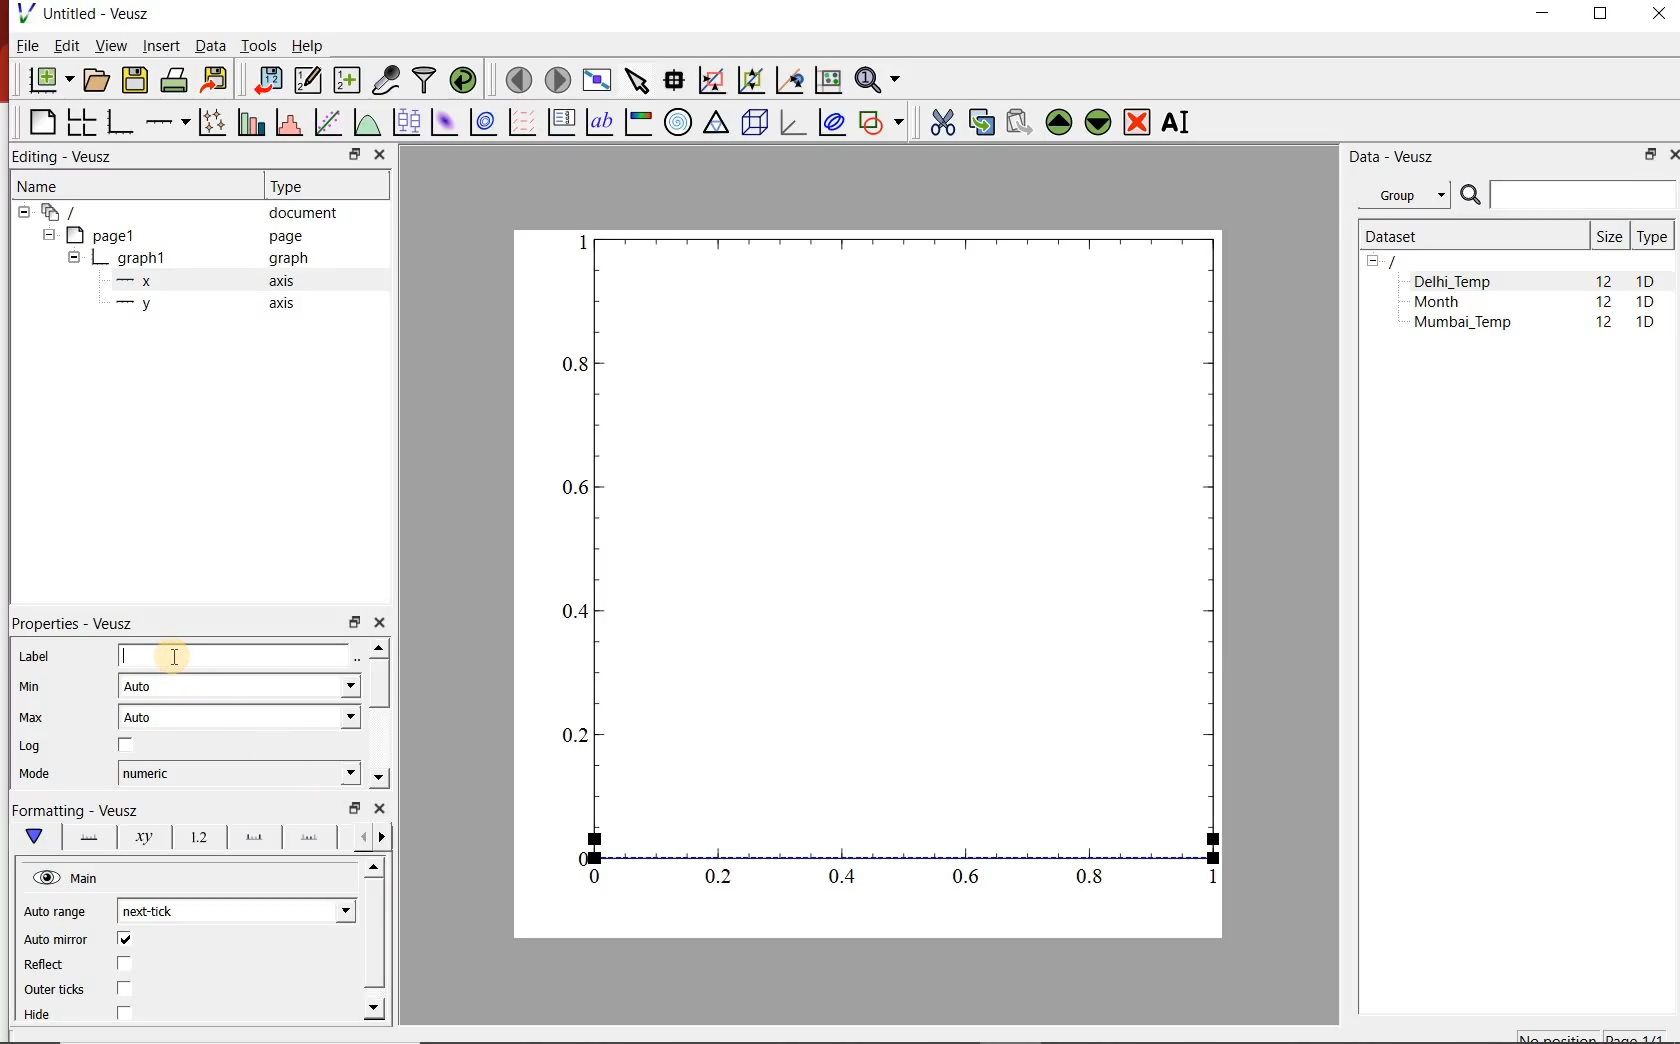  I want to click on Group, so click(1404, 193).